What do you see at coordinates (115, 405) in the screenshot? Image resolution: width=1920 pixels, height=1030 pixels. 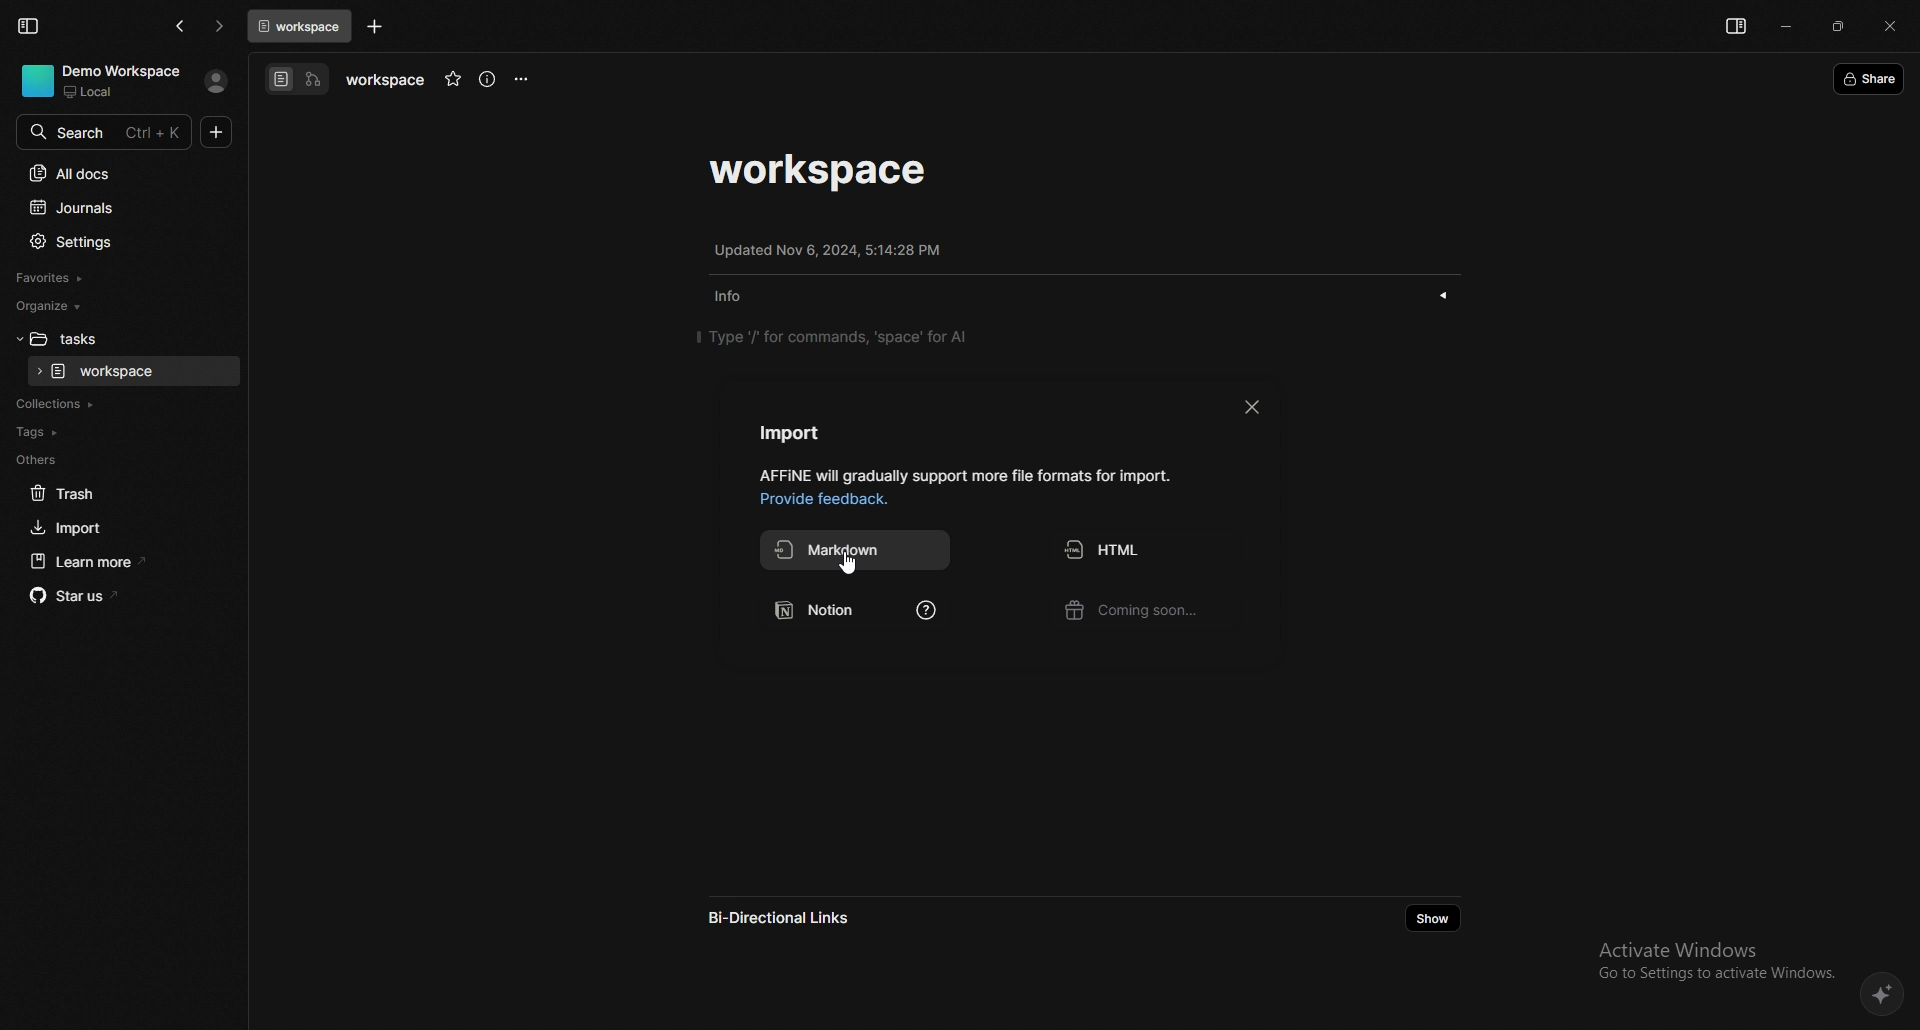 I see `collections` at bounding box center [115, 405].